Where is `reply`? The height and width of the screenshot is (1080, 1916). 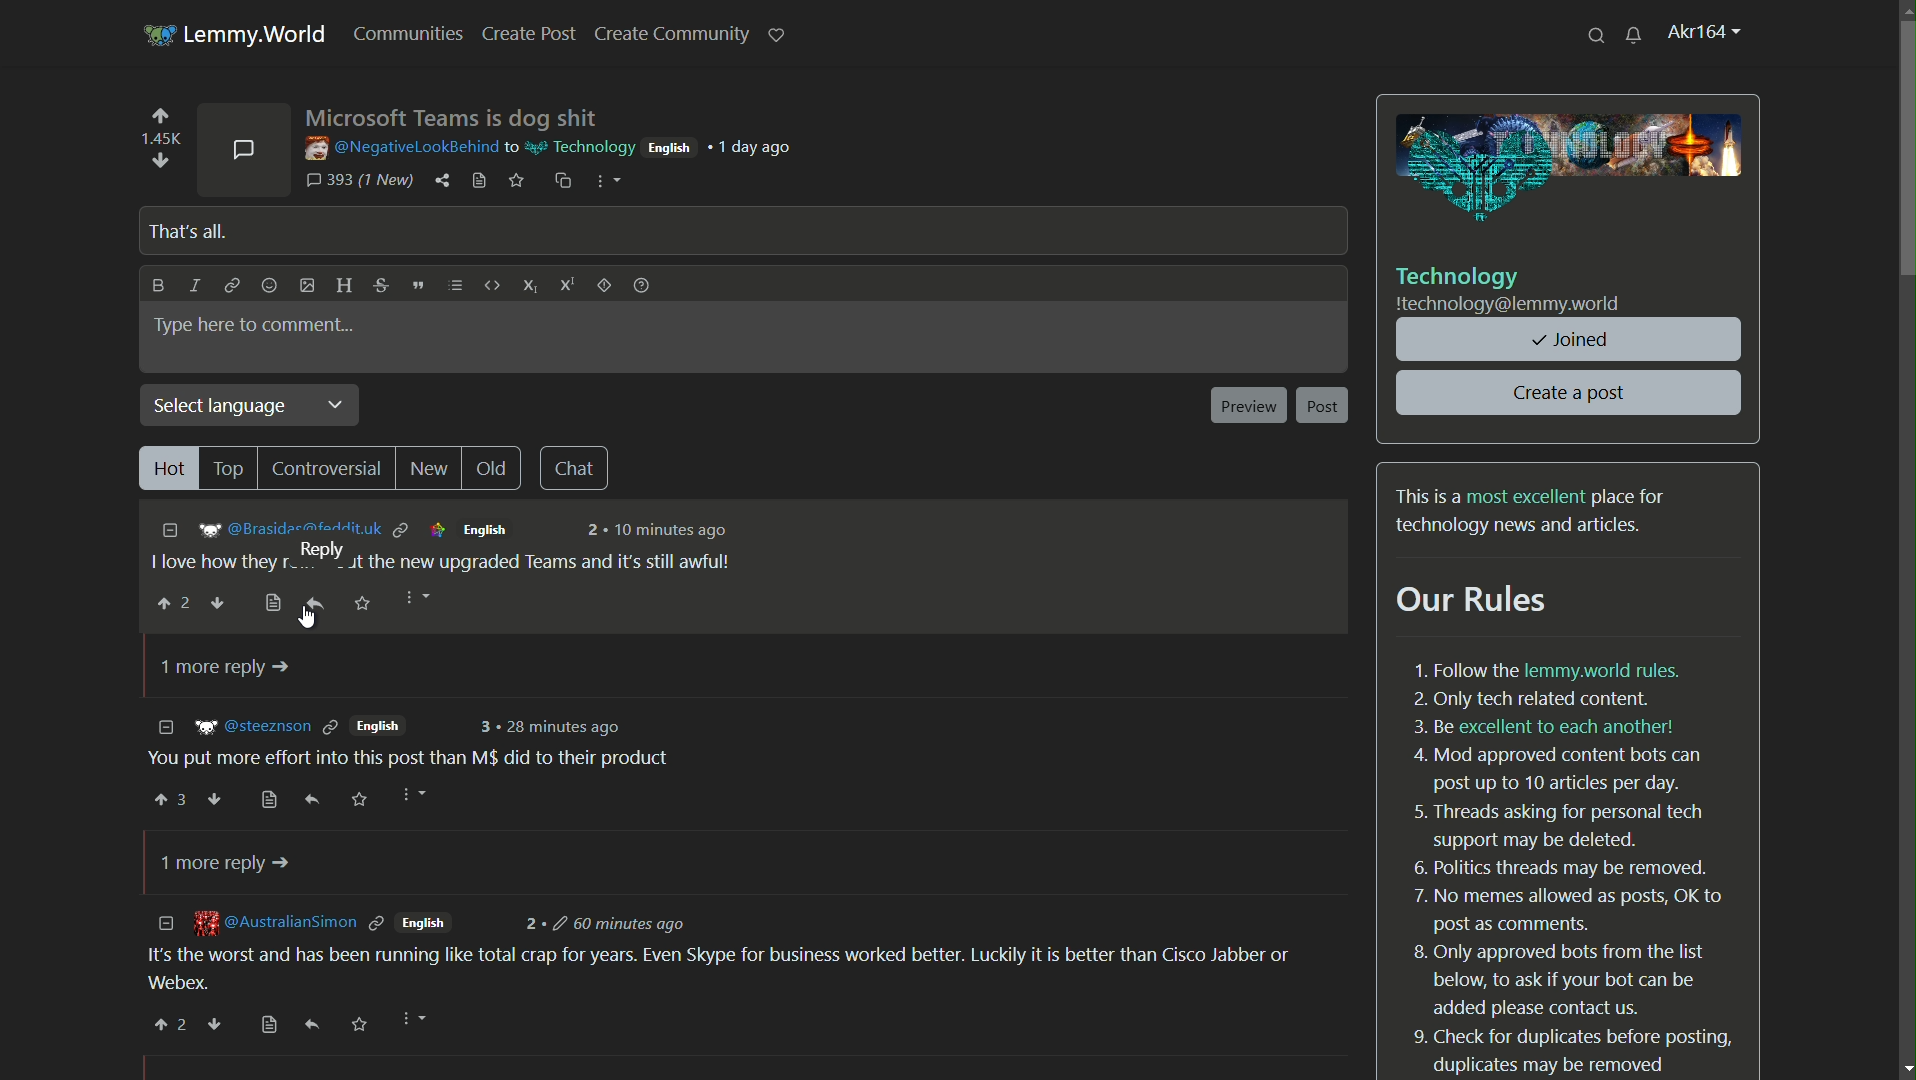 reply is located at coordinates (316, 602).